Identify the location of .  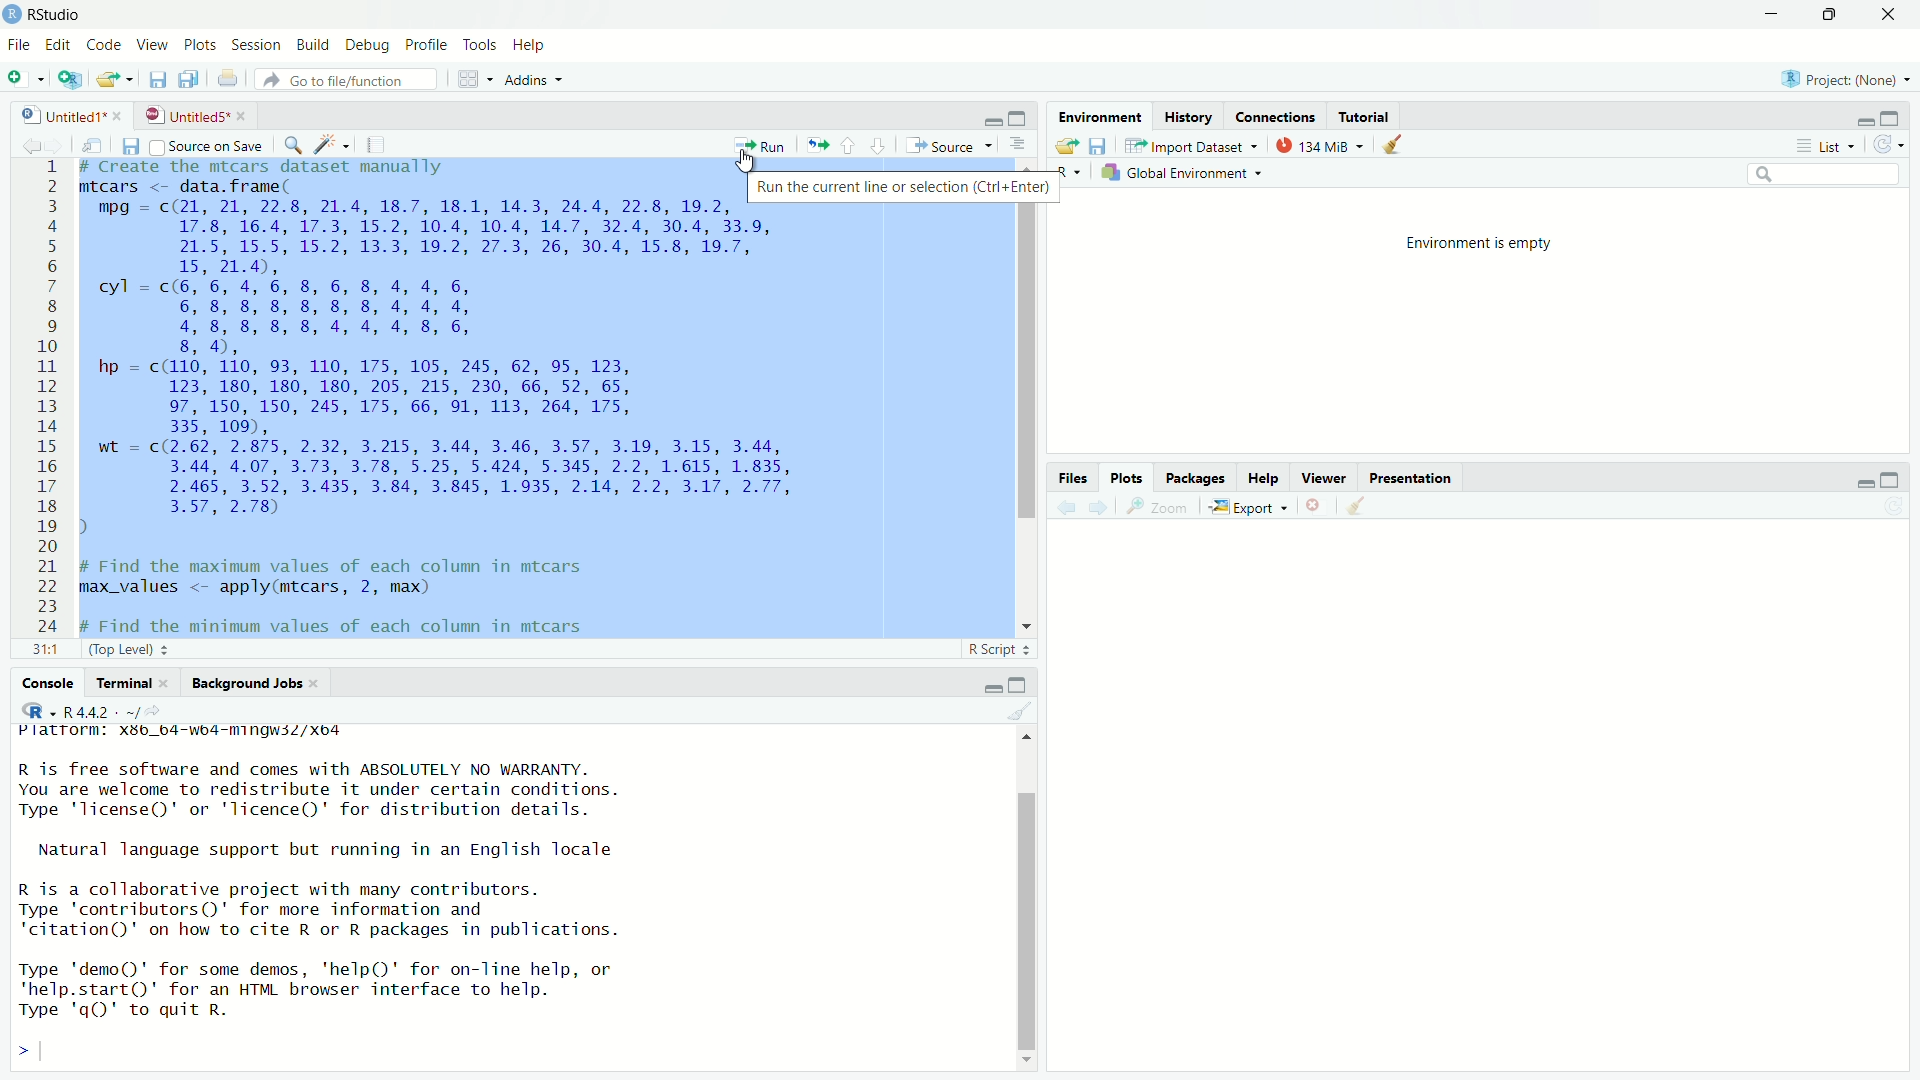
(1066, 478).